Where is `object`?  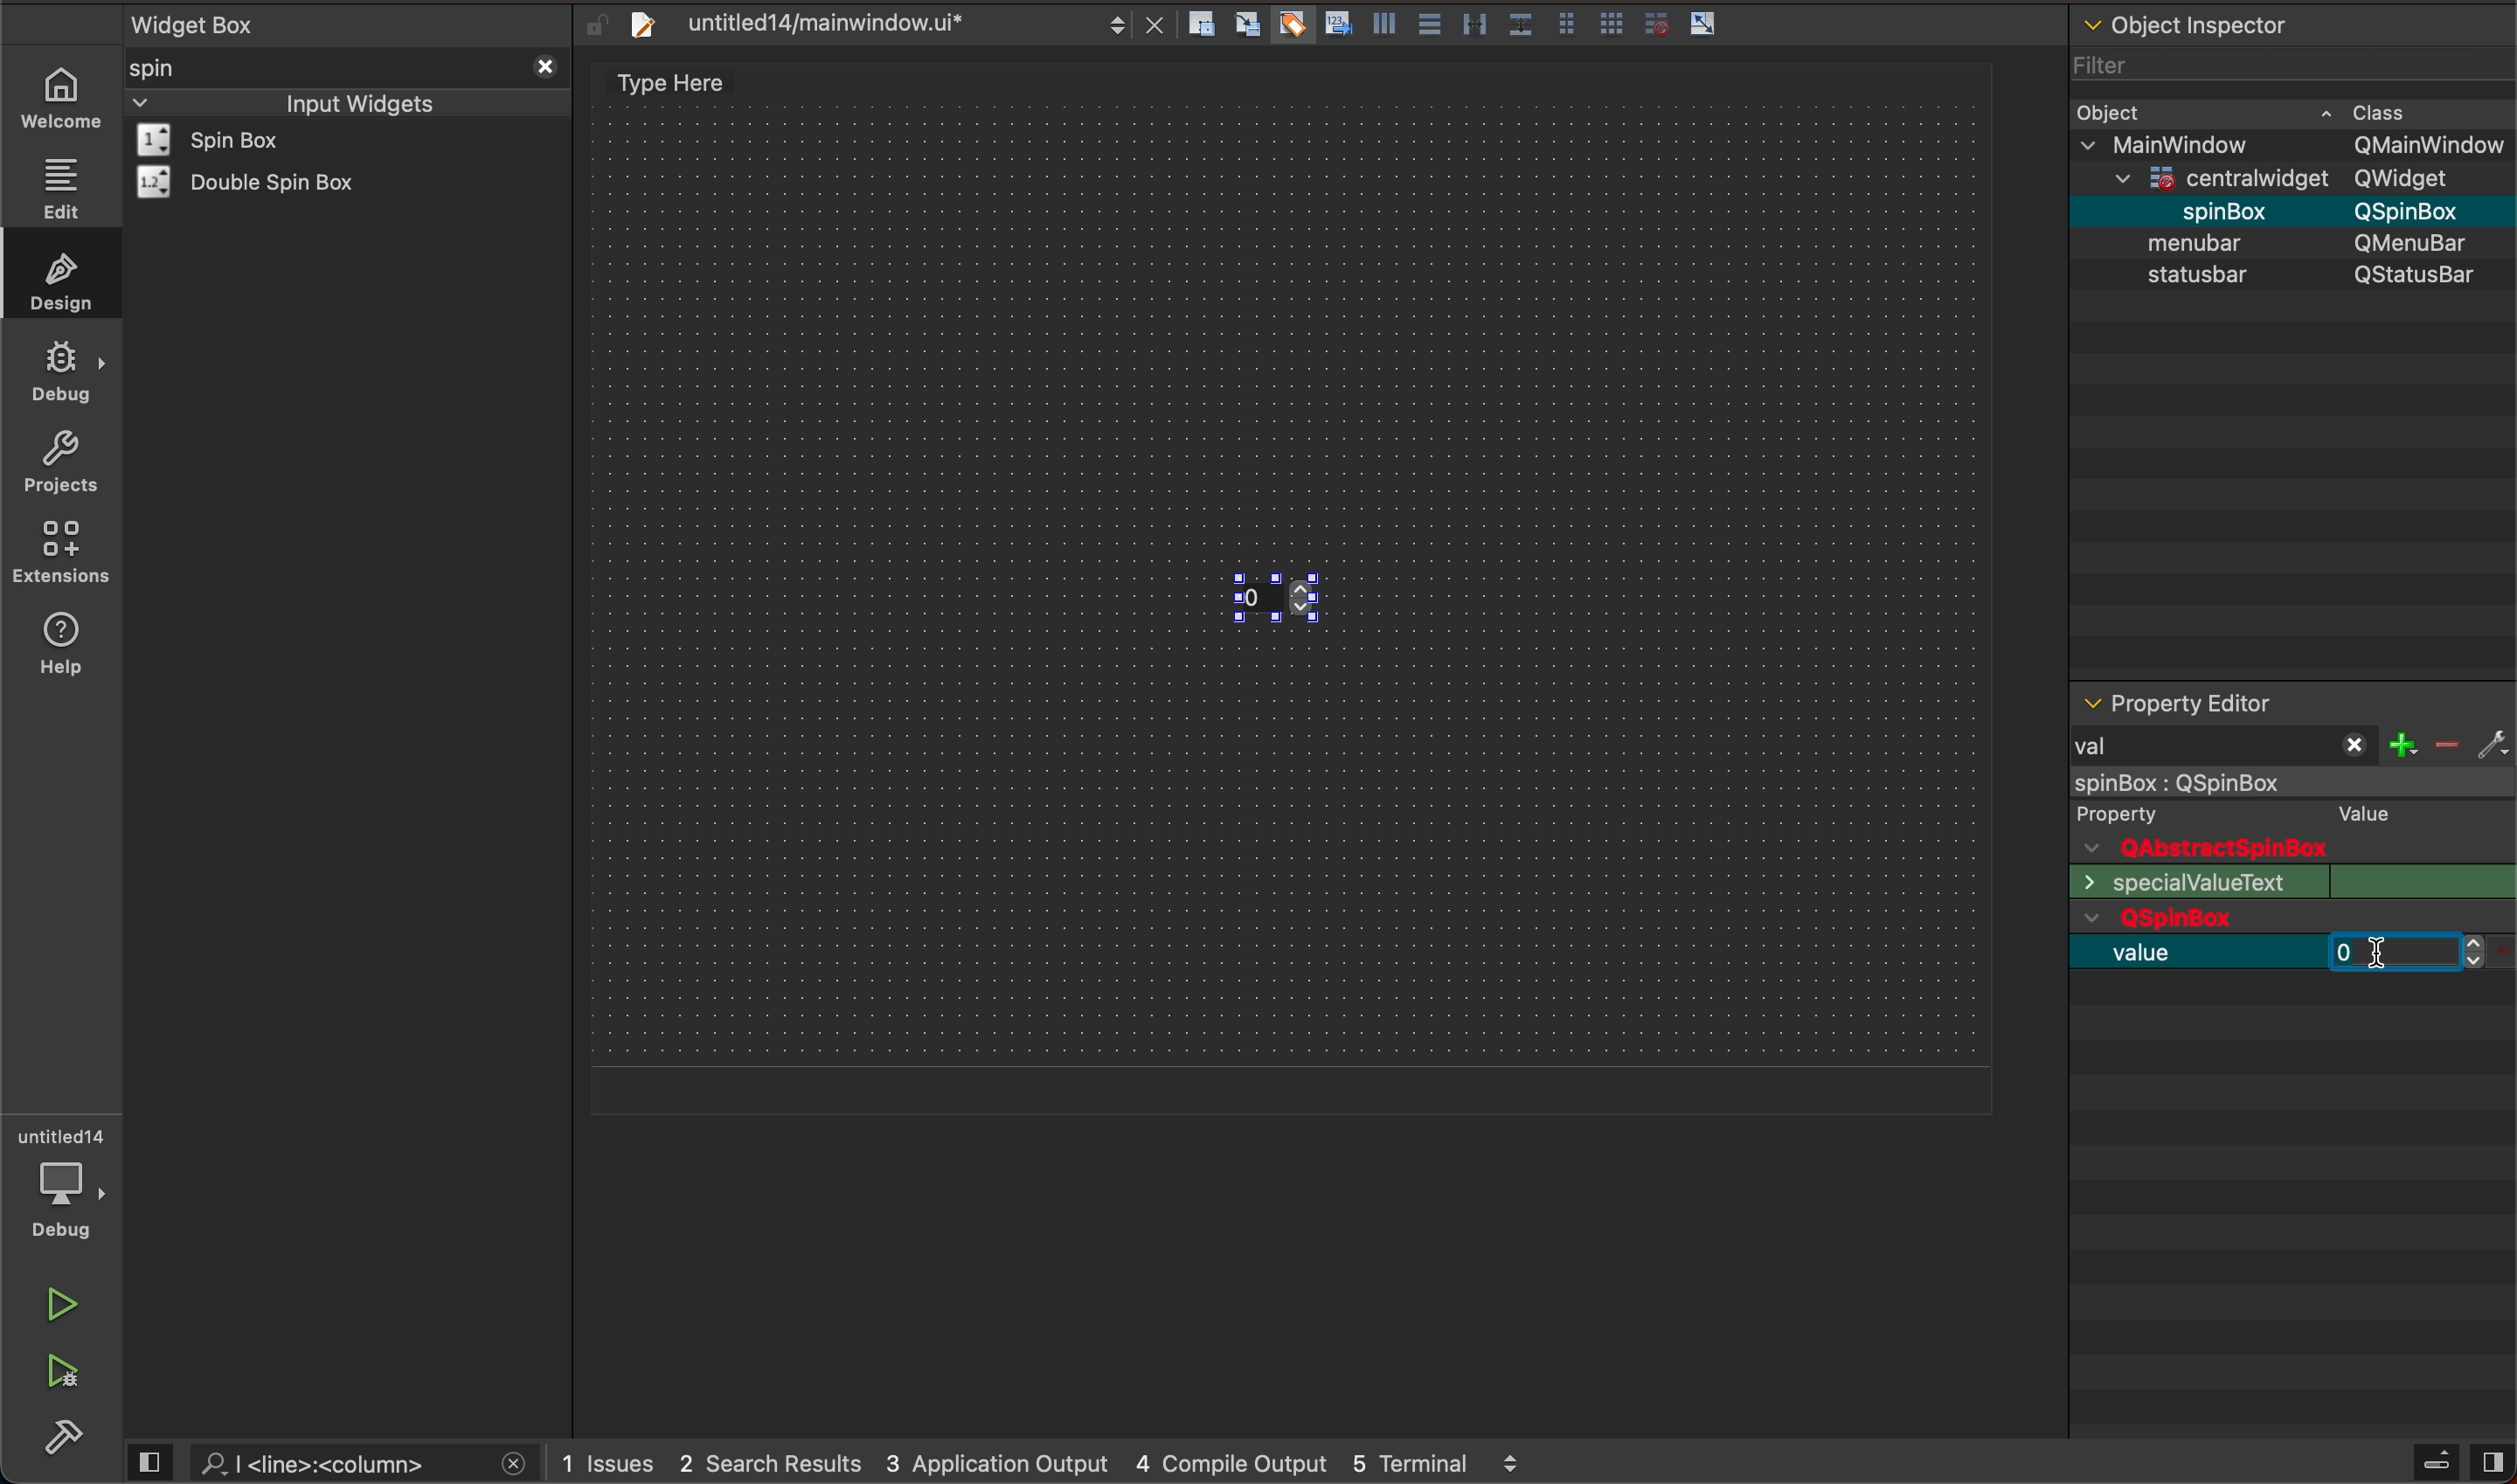 object is located at coordinates (2116, 110).